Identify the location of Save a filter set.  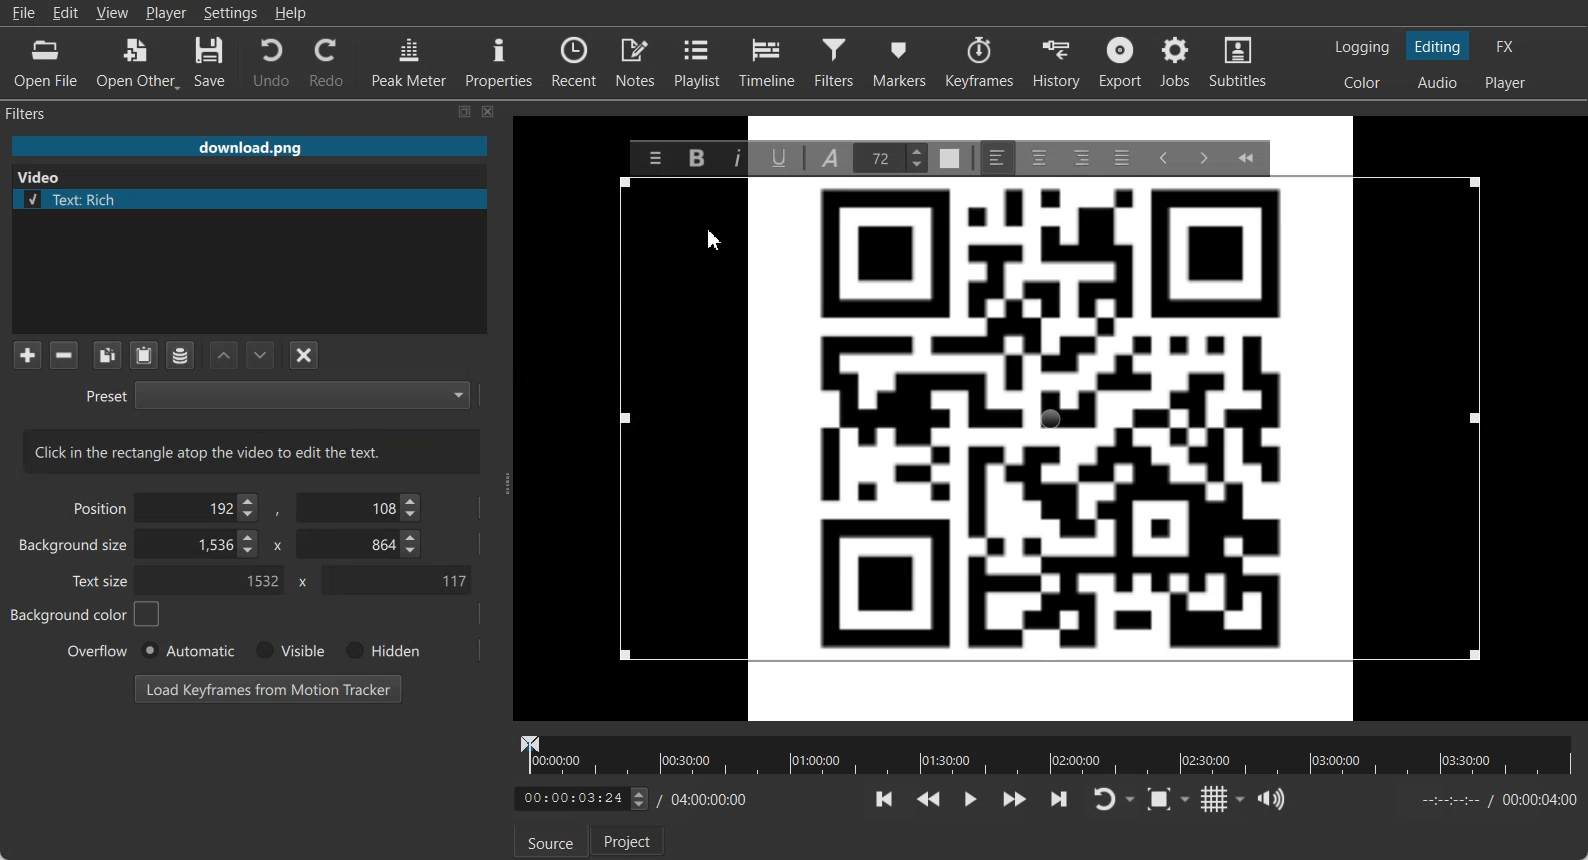
(179, 356).